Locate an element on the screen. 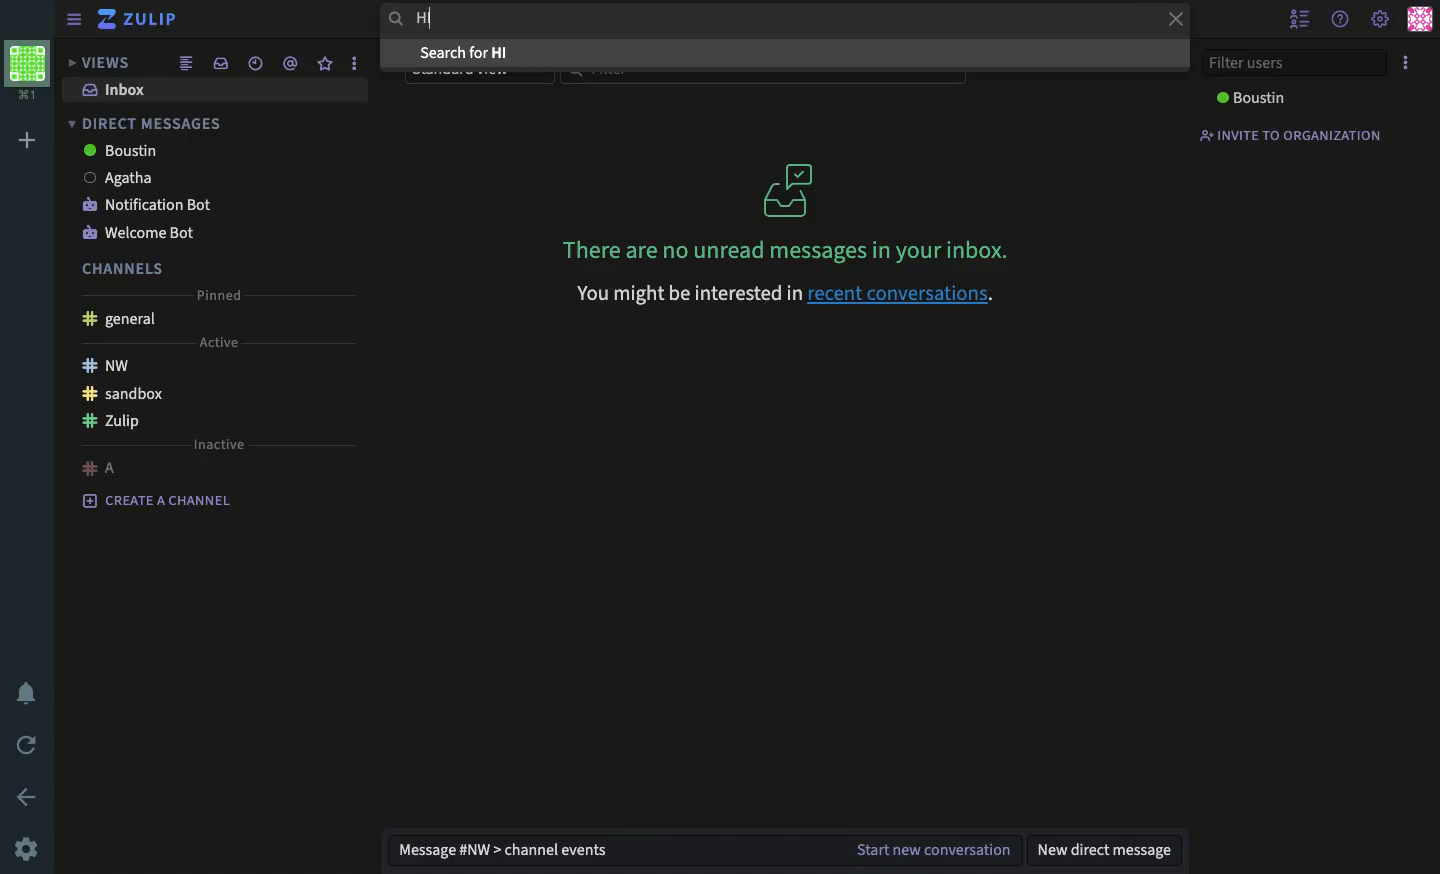 This screenshot has height=874, width=1440. close is located at coordinates (1175, 20).